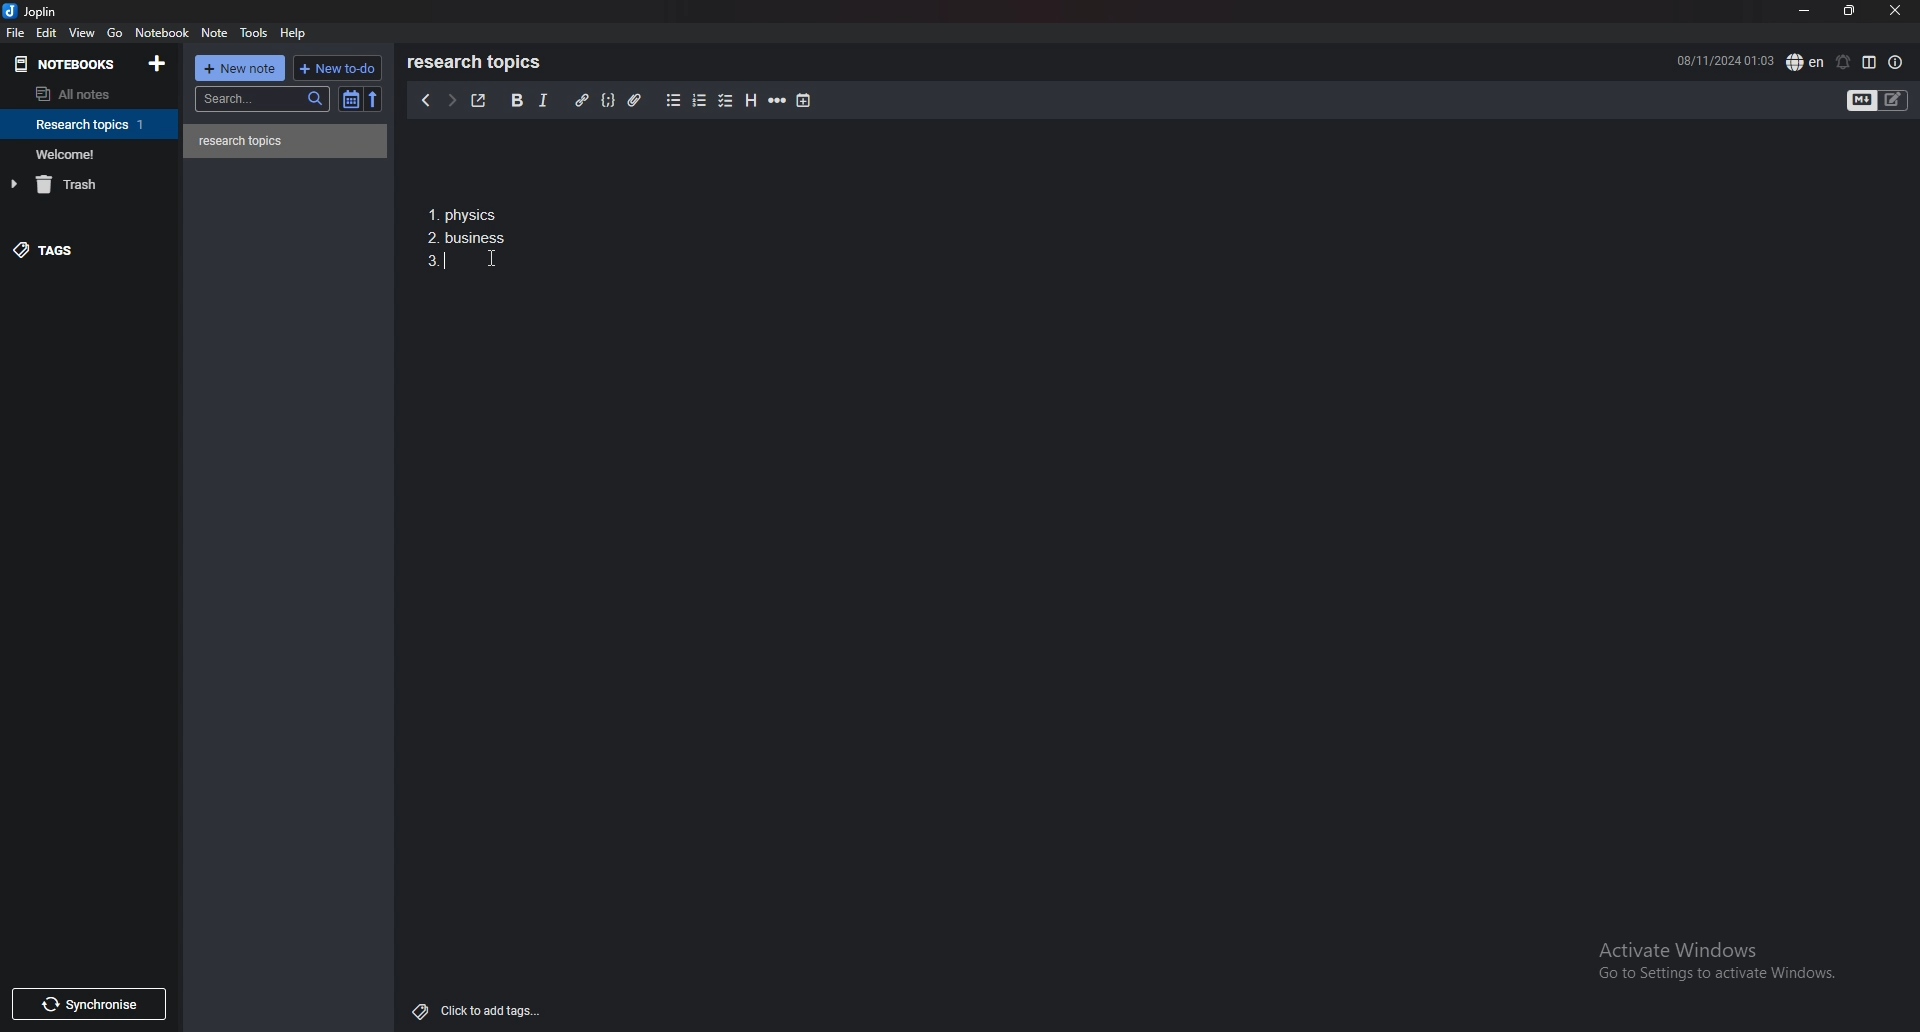 This screenshot has height=1032, width=1920. I want to click on 1. Physics 2. business 3., so click(479, 245).